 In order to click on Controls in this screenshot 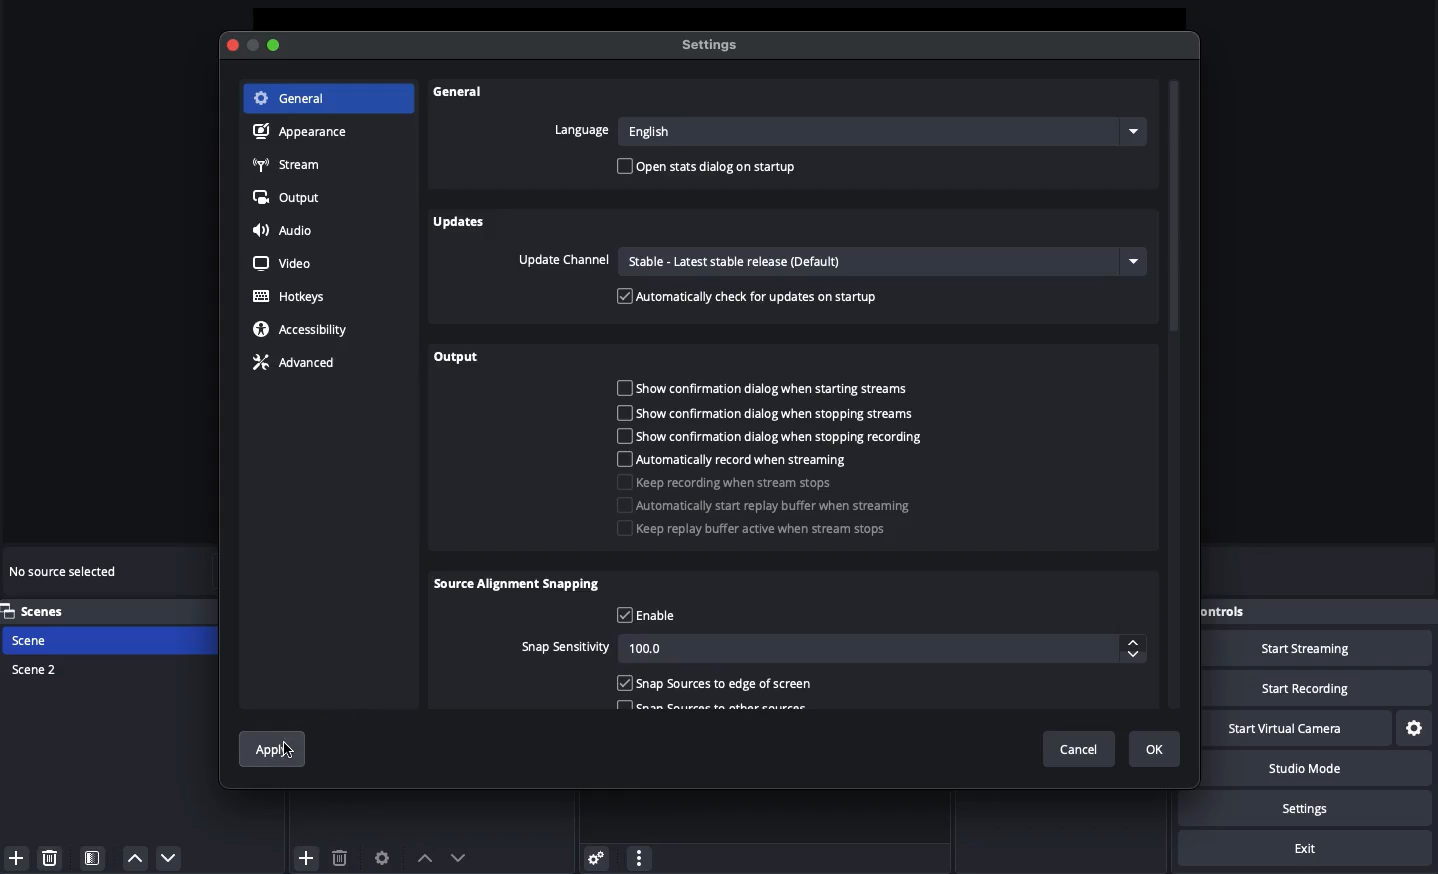, I will do `click(1229, 609)`.